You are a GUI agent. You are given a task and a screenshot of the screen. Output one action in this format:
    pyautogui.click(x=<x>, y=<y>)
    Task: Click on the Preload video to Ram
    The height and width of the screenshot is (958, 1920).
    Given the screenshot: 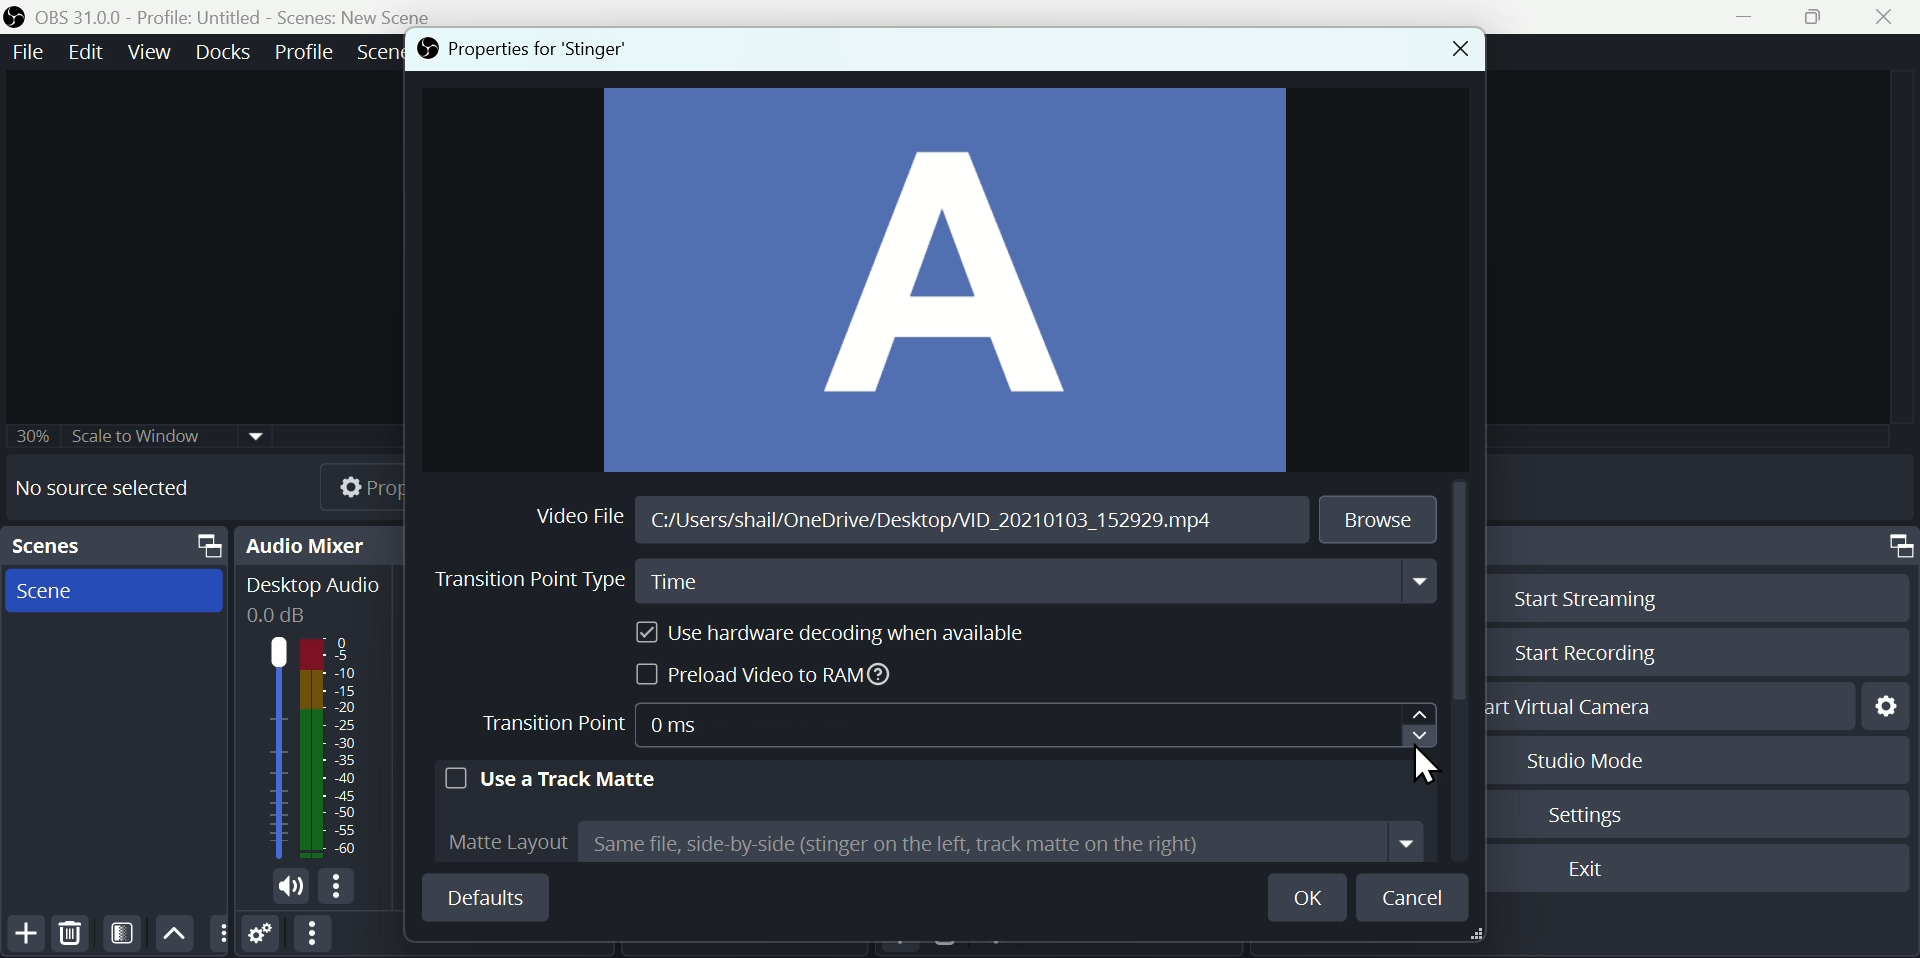 What is the action you would take?
    pyautogui.click(x=771, y=677)
    